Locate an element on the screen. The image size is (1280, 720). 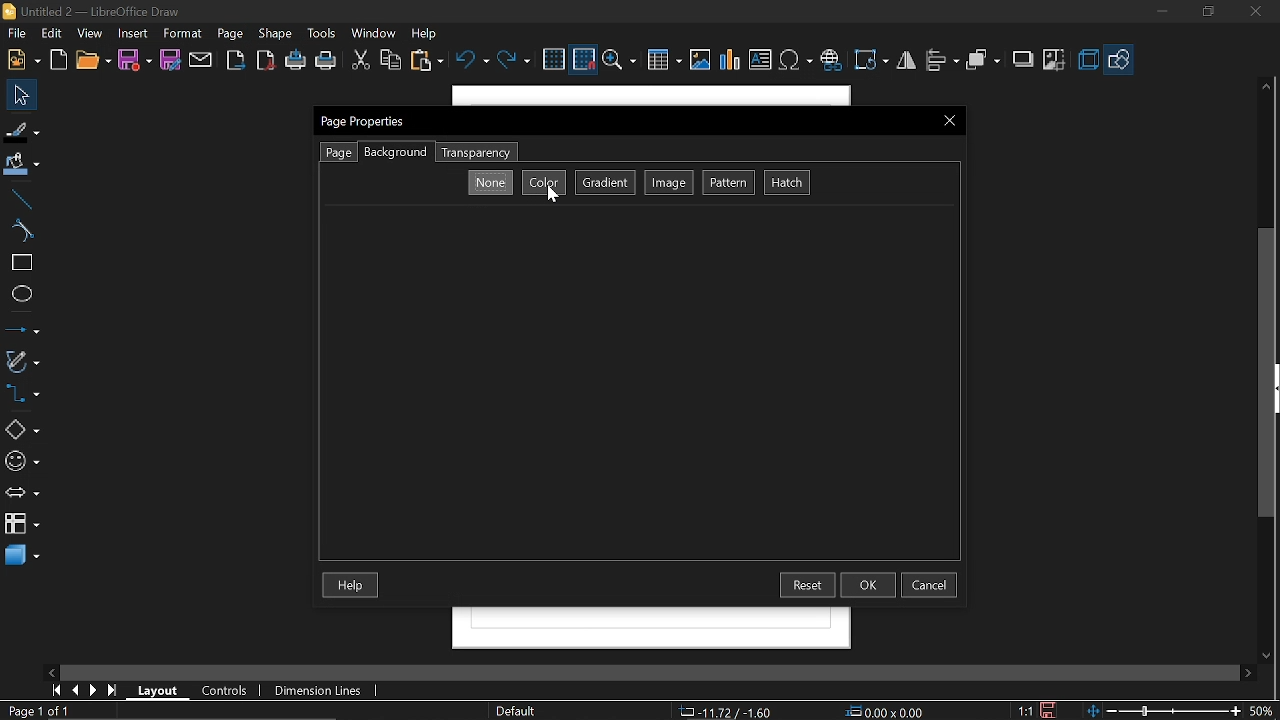
Lines and arrows is located at coordinates (21, 329).